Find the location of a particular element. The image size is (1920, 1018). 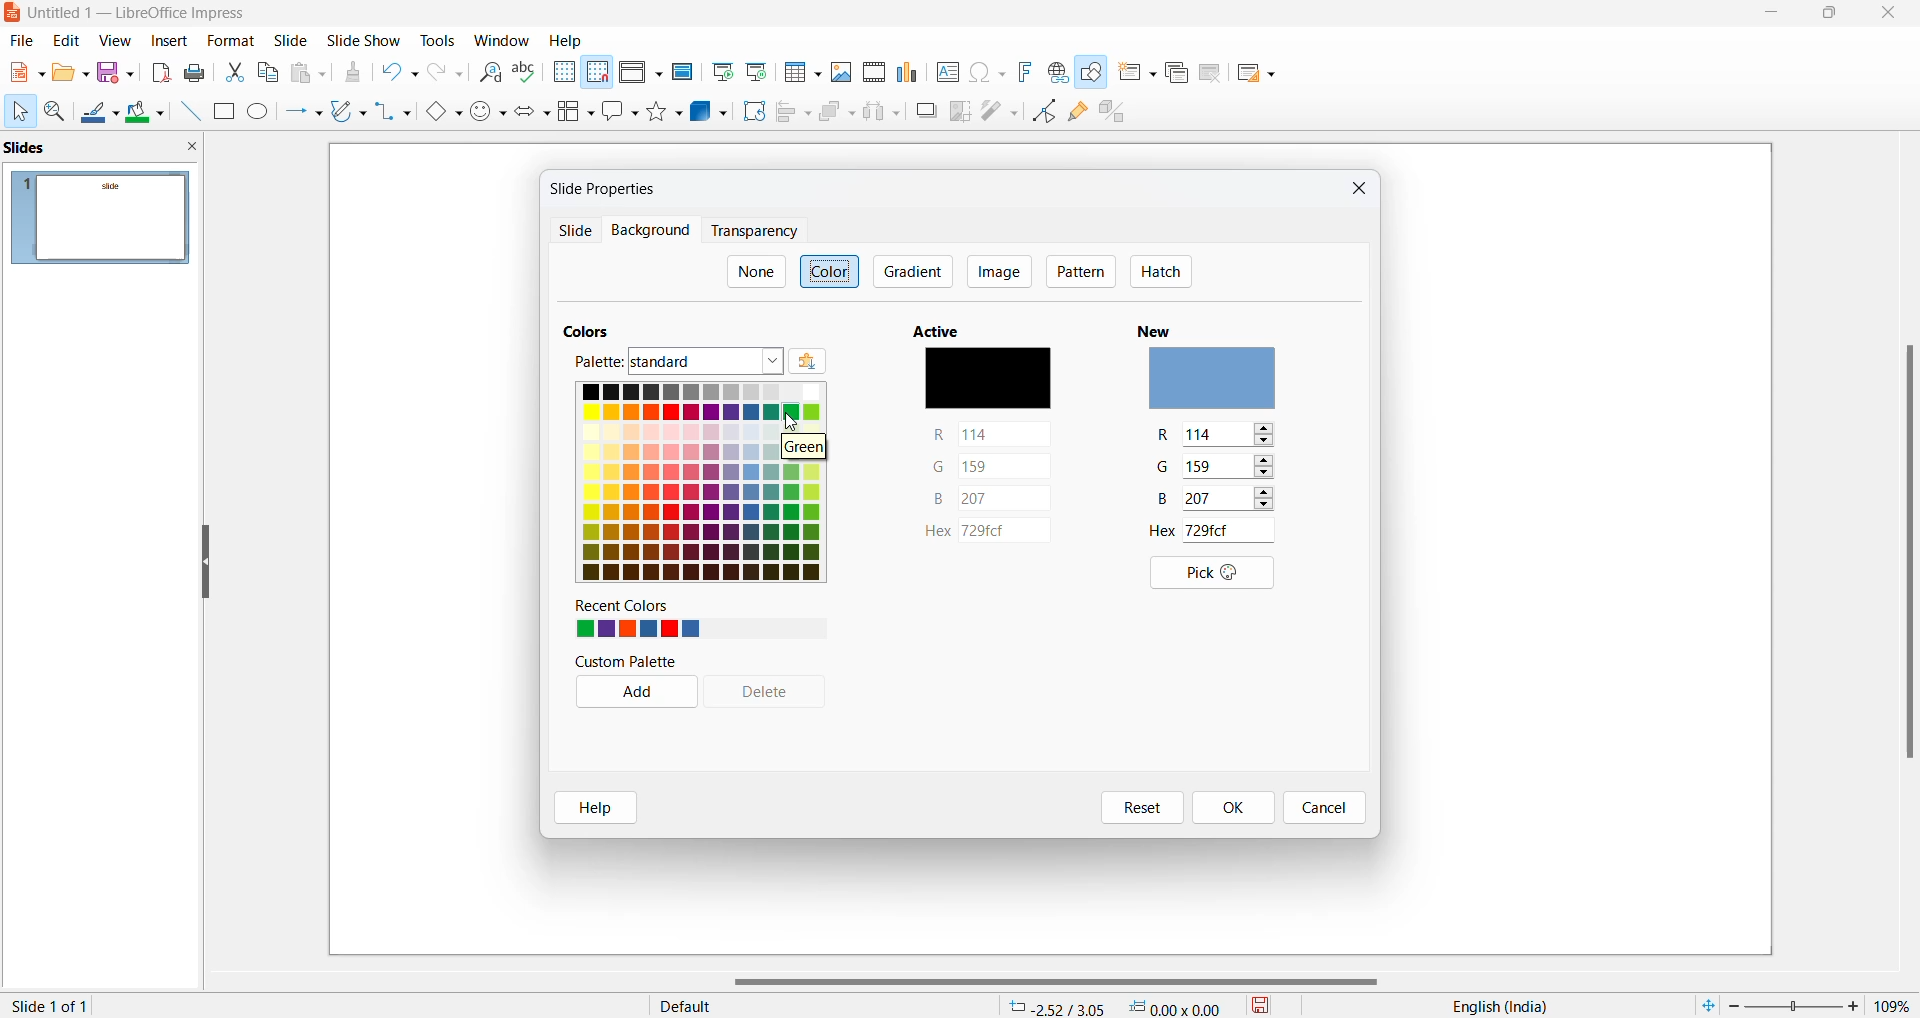

color  is located at coordinates (832, 270).